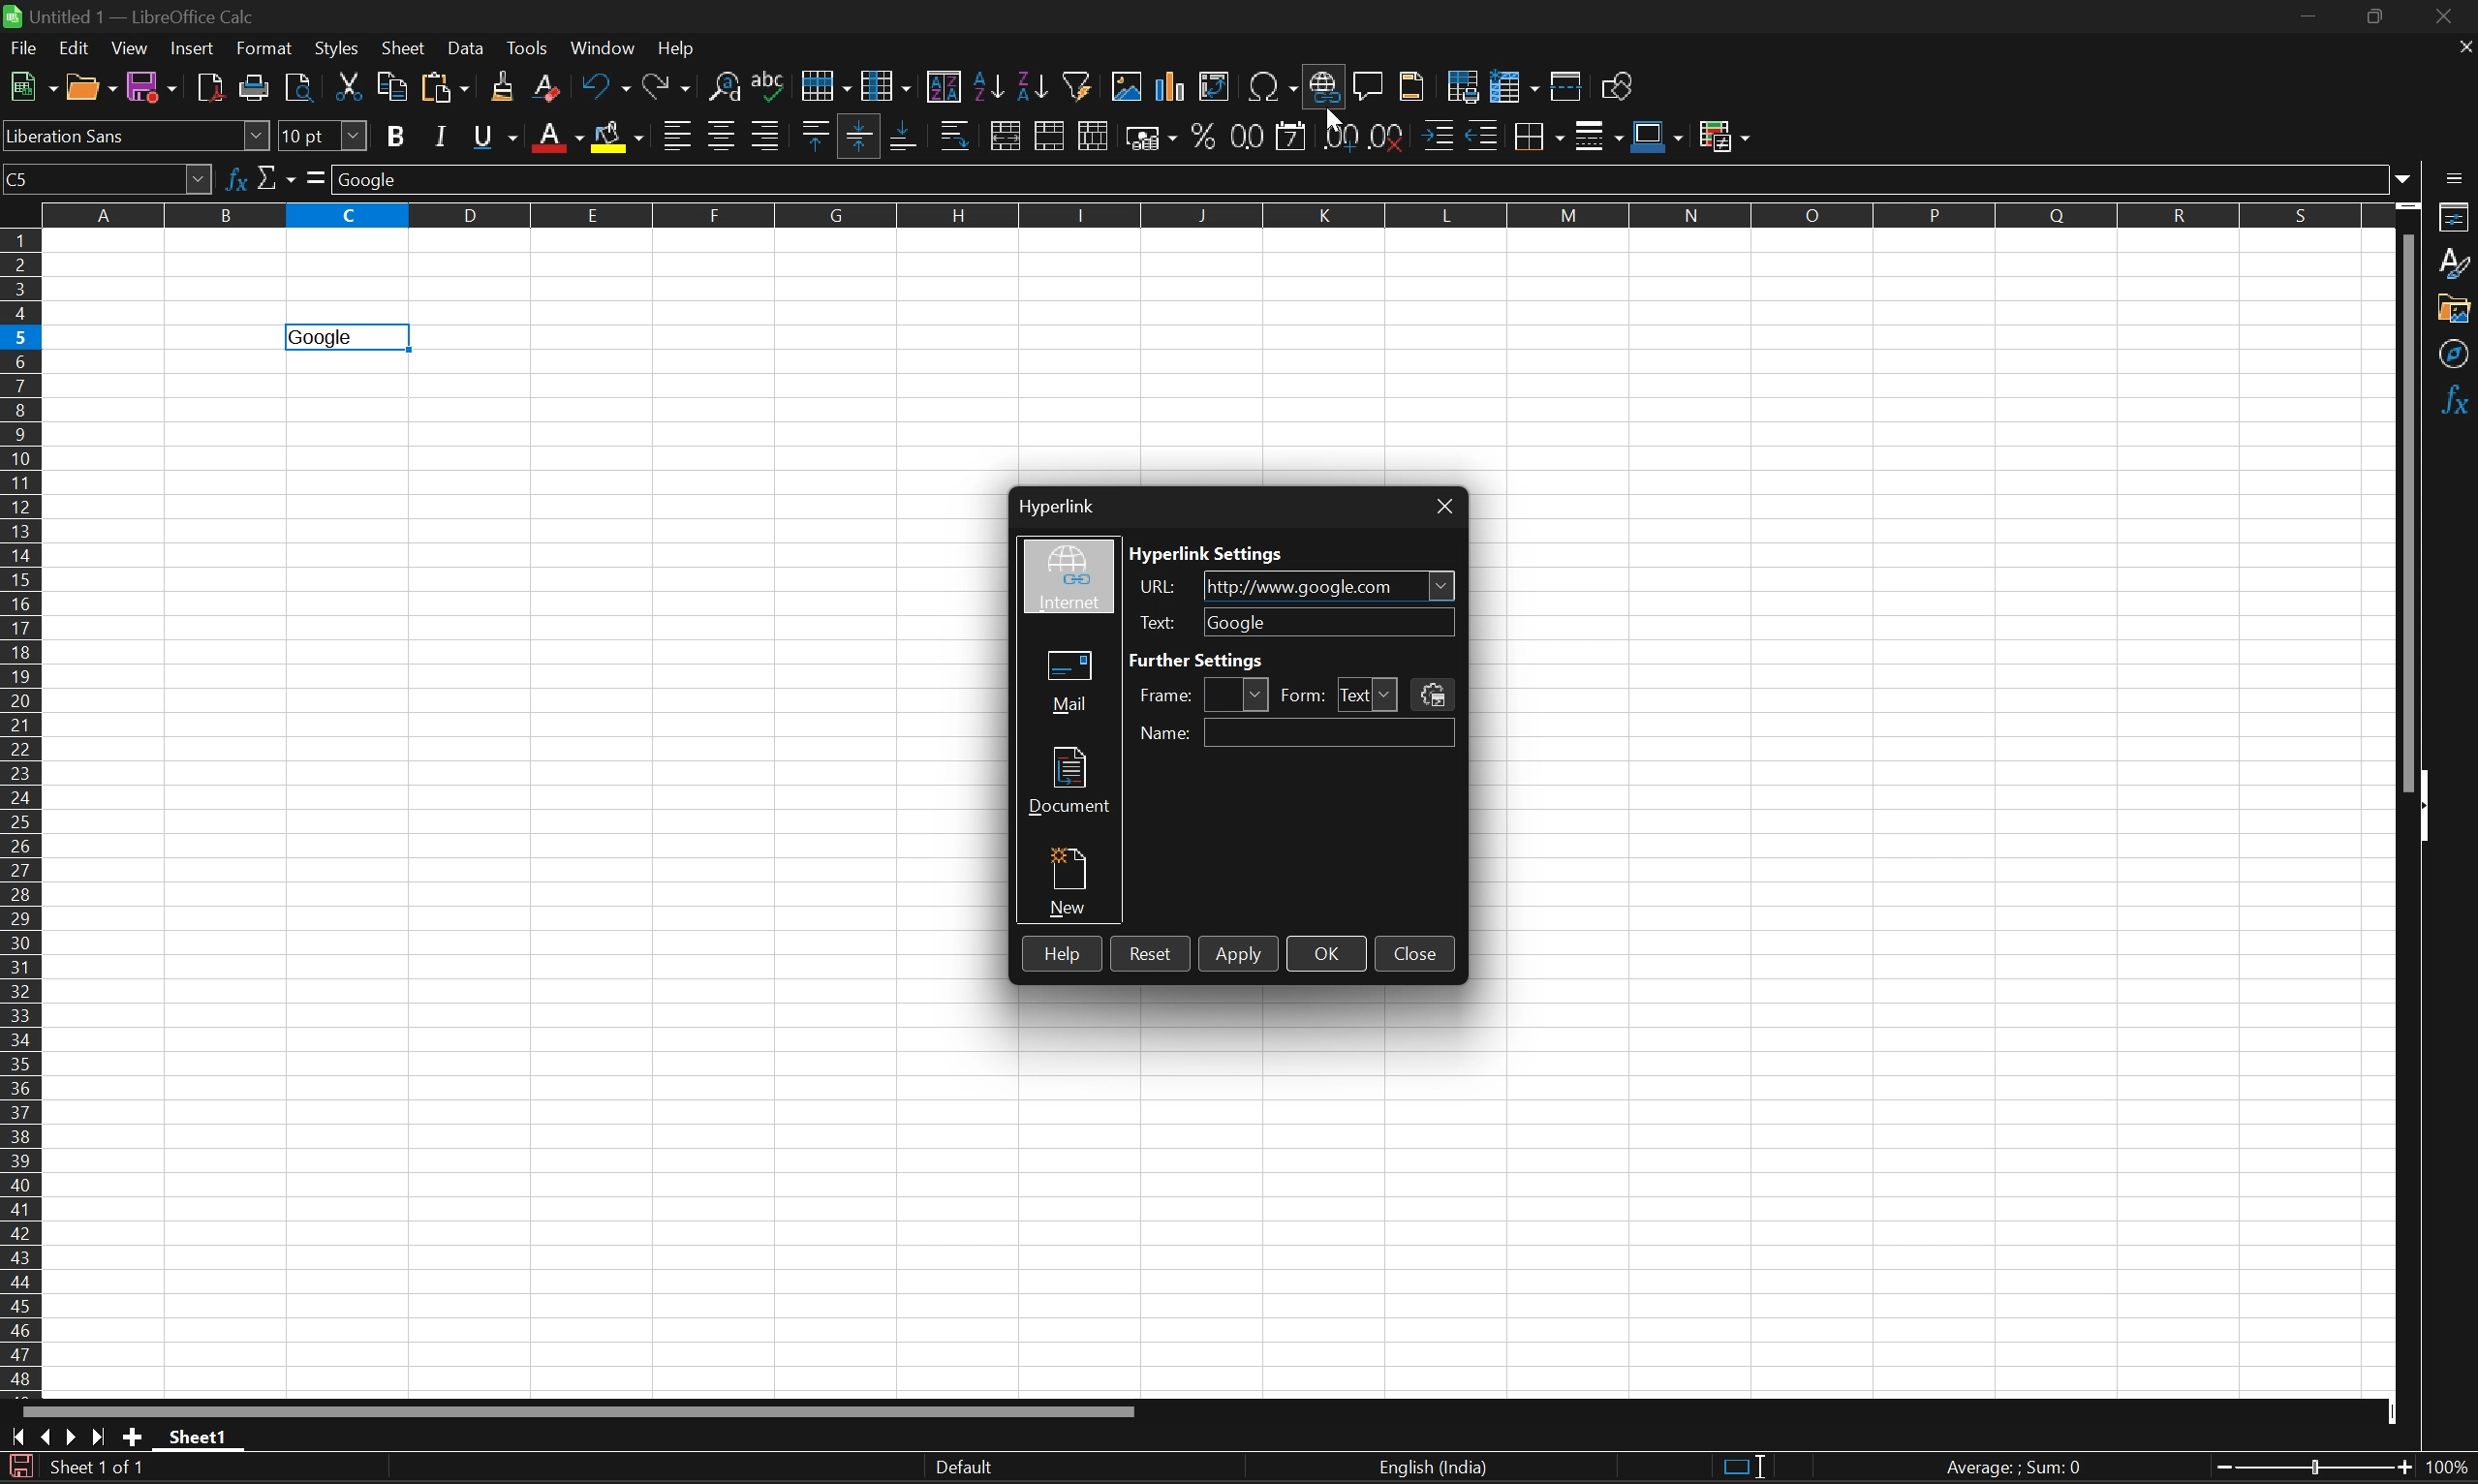 Image resolution: width=2478 pixels, height=1484 pixels. What do you see at coordinates (1152, 138) in the screenshot?
I see `Format as currency` at bounding box center [1152, 138].